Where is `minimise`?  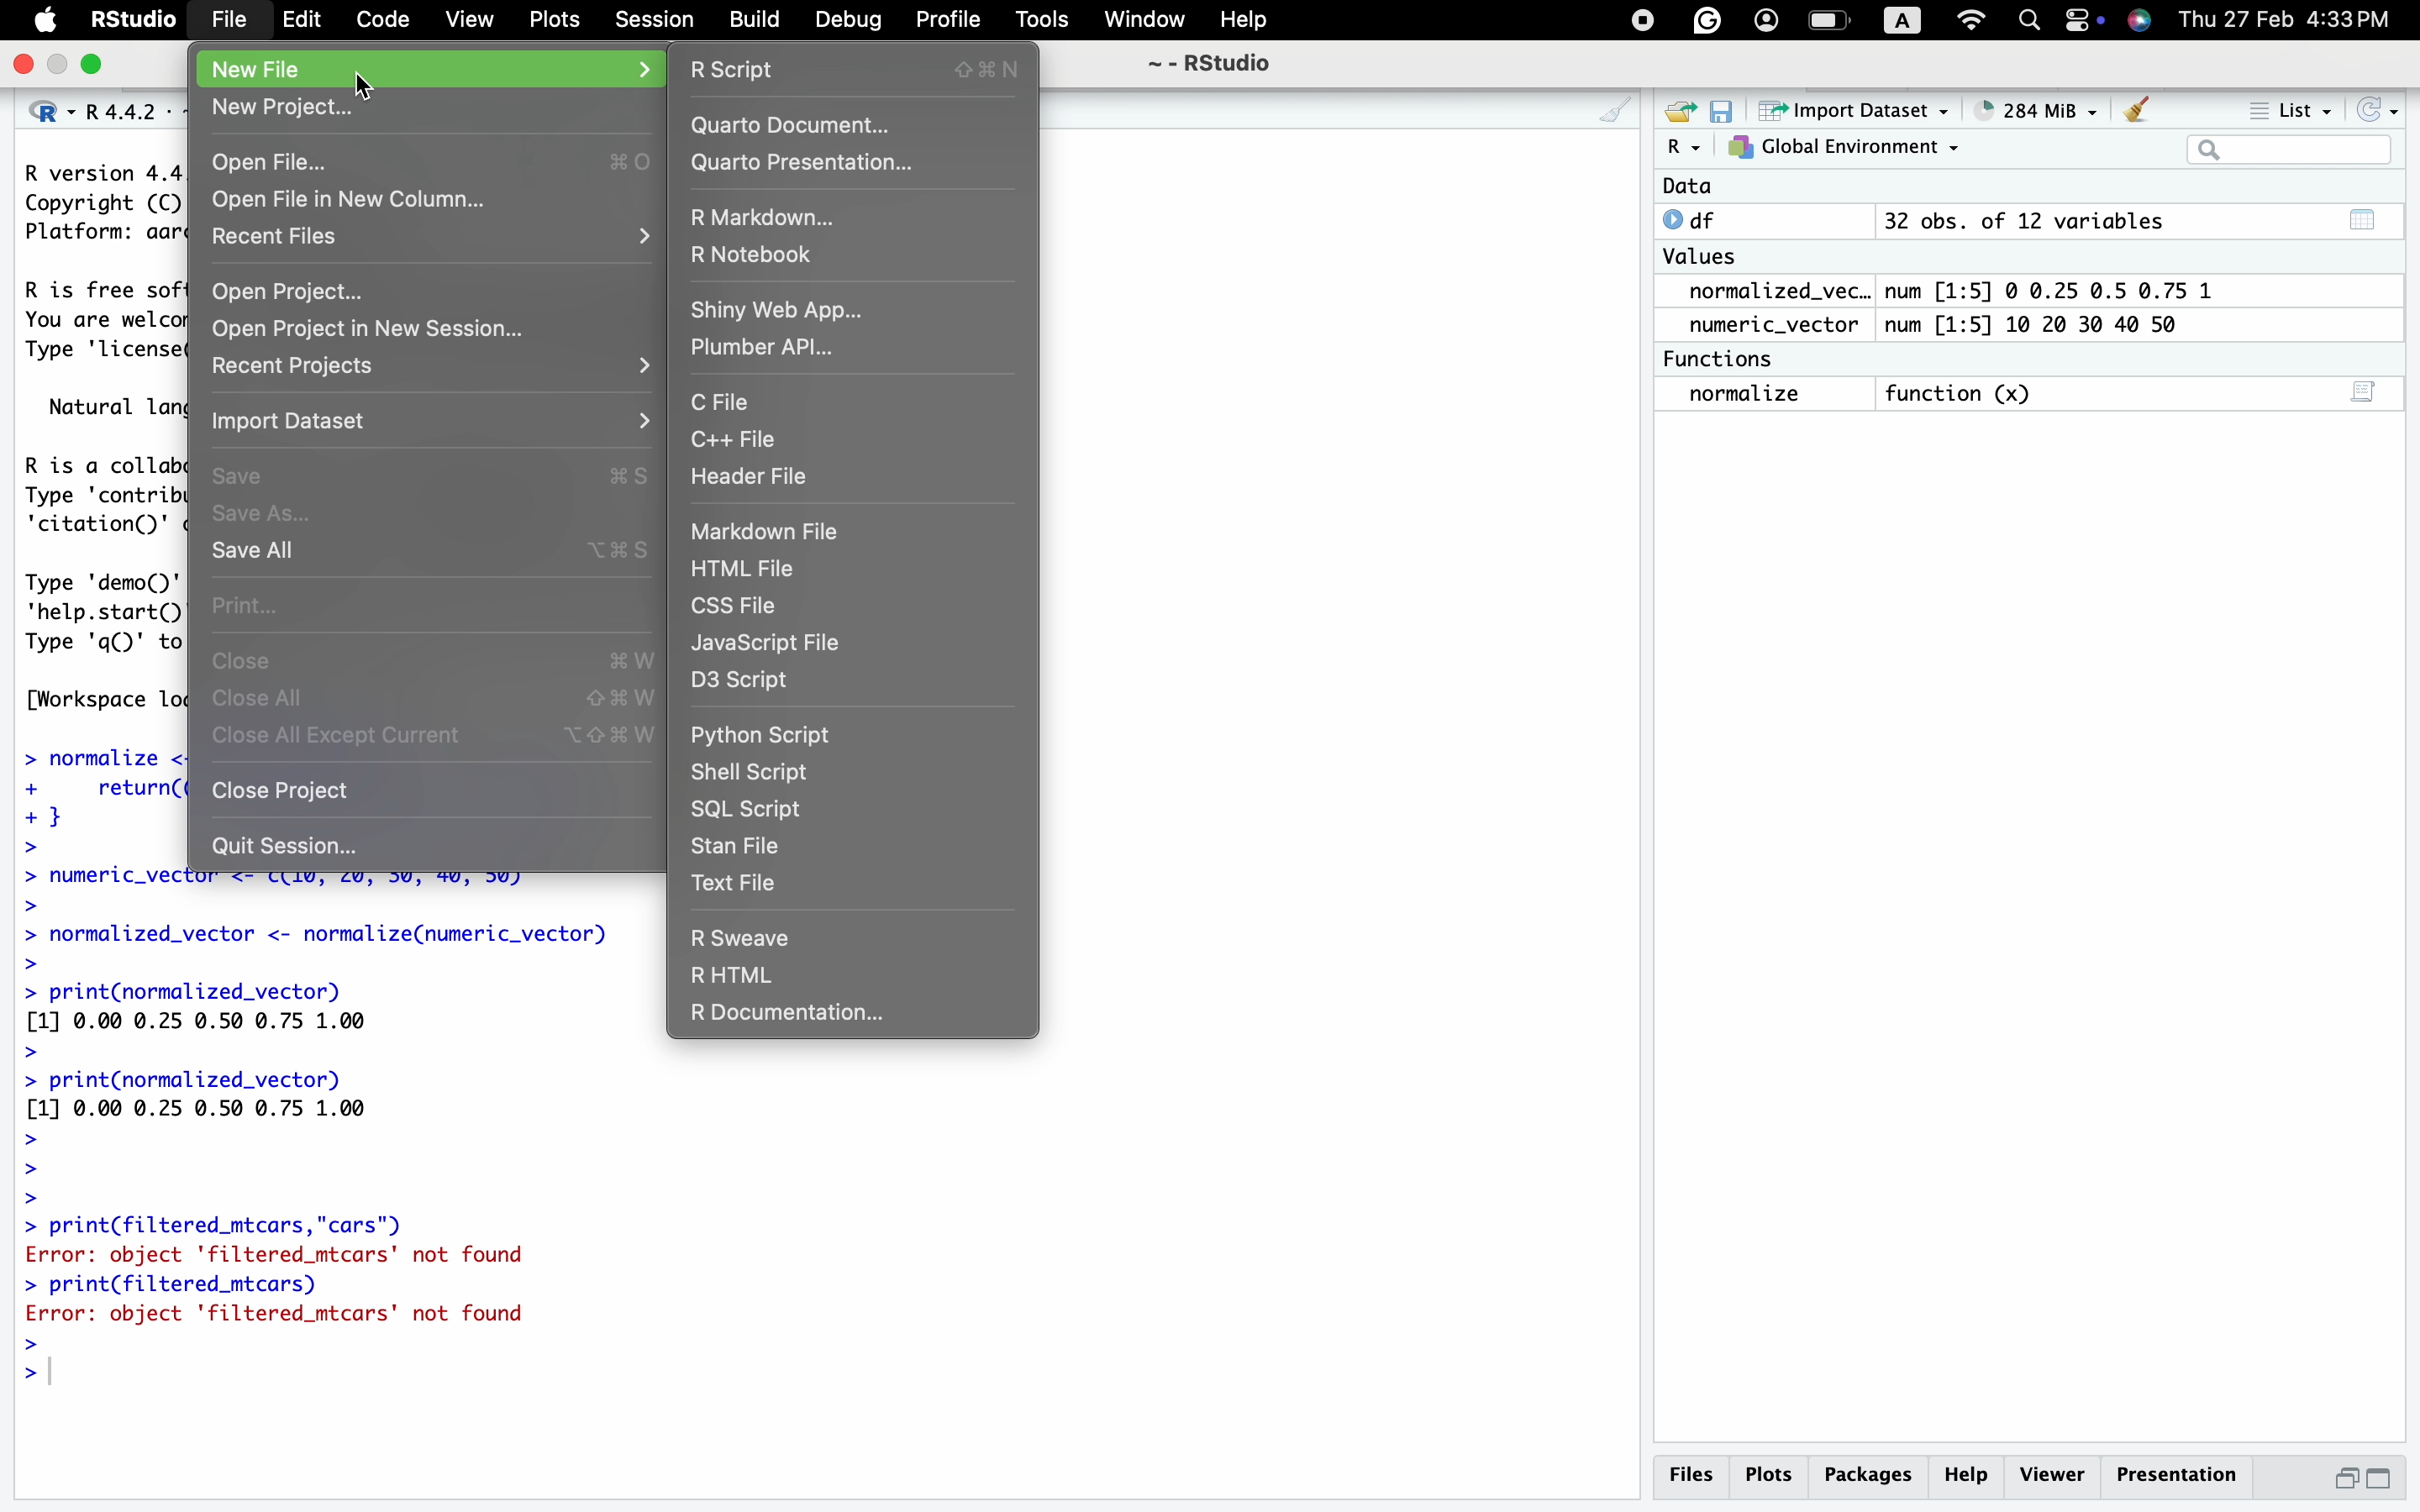
minimise is located at coordinates (2348, 1475).